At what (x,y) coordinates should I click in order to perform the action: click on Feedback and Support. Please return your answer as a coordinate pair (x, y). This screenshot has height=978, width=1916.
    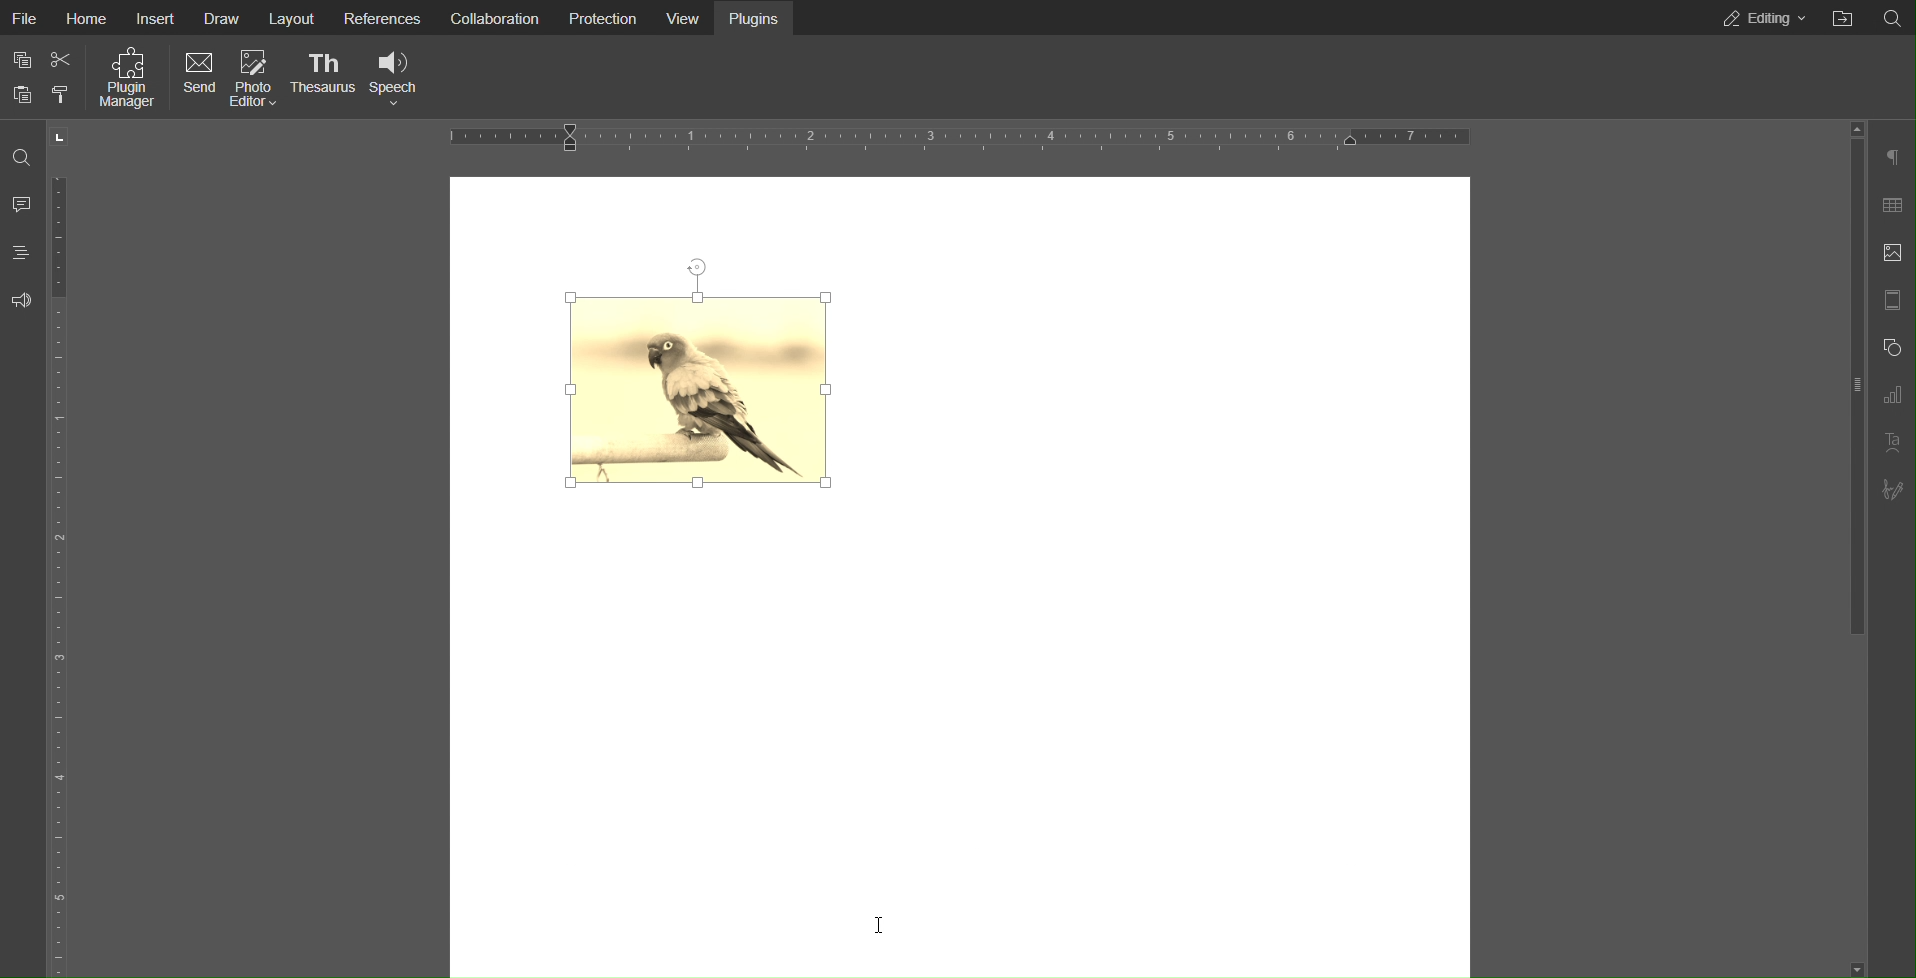
    Looking at the image, I should click on (22, 300).